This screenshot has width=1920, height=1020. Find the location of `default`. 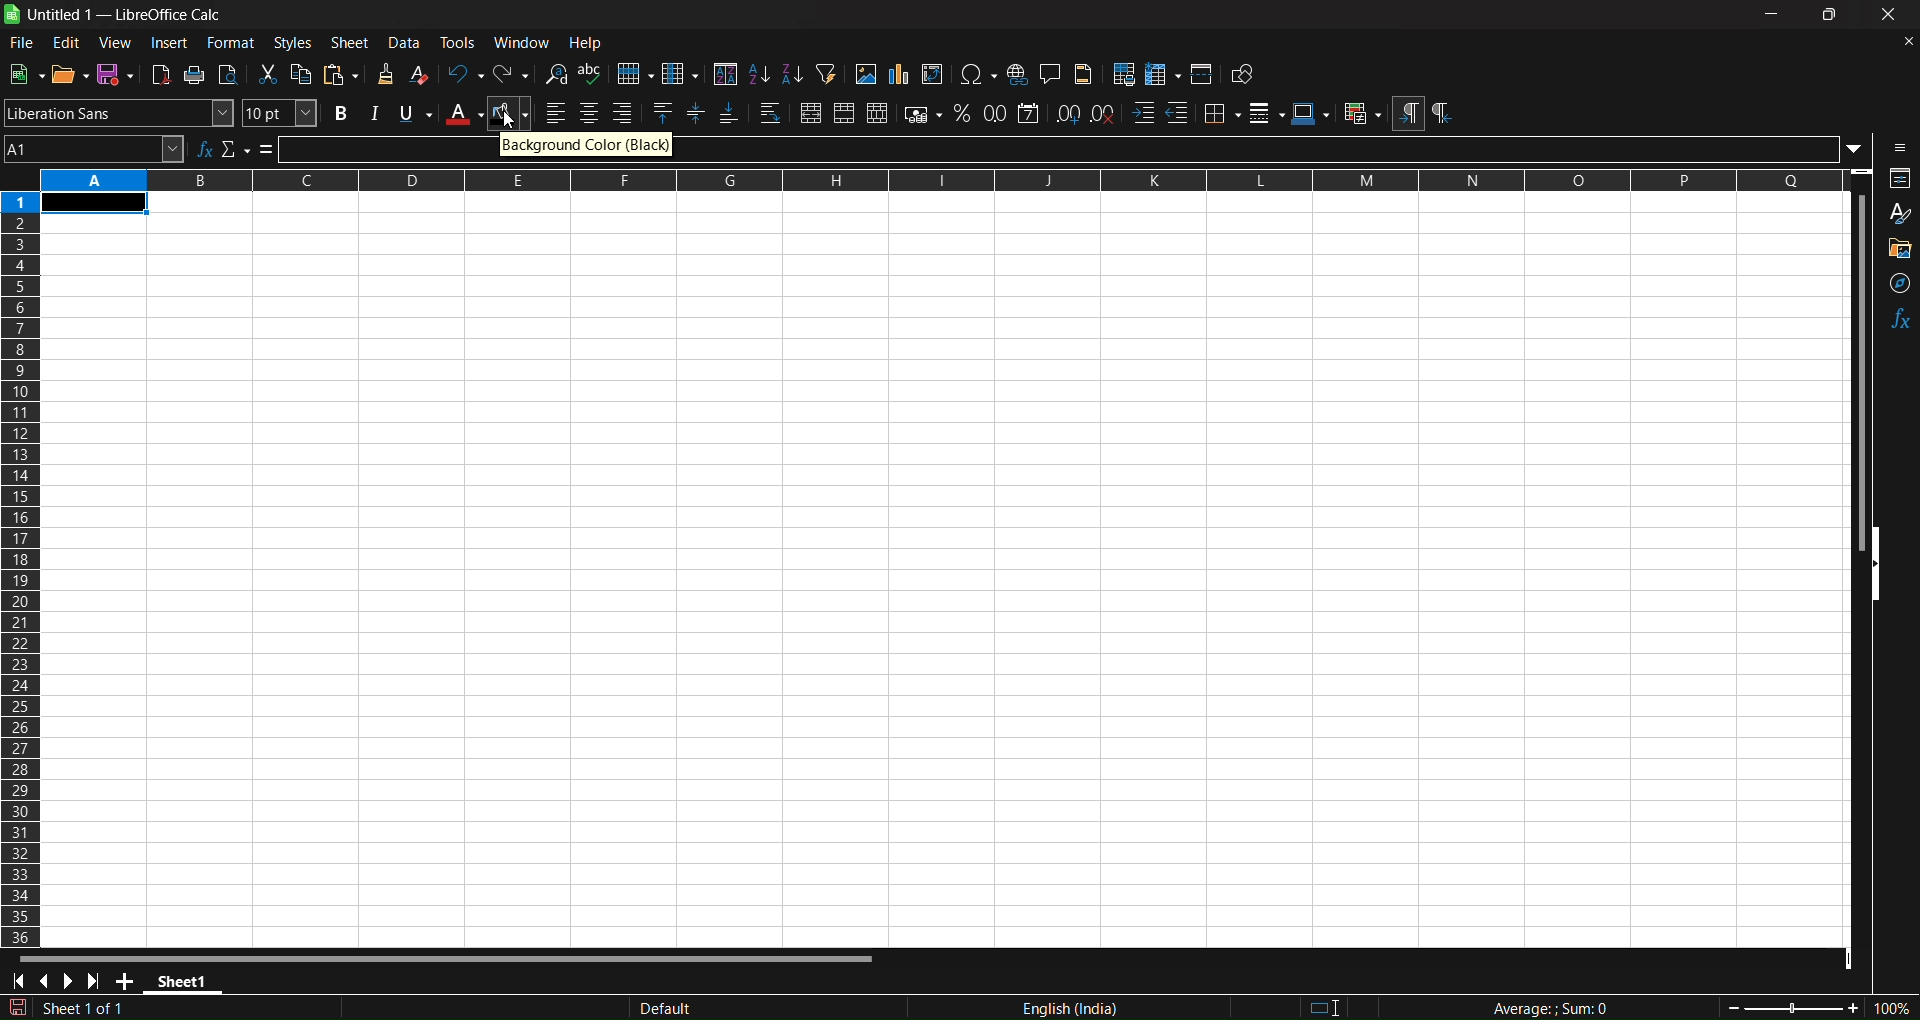

default is located at coordinates (763, 1003).